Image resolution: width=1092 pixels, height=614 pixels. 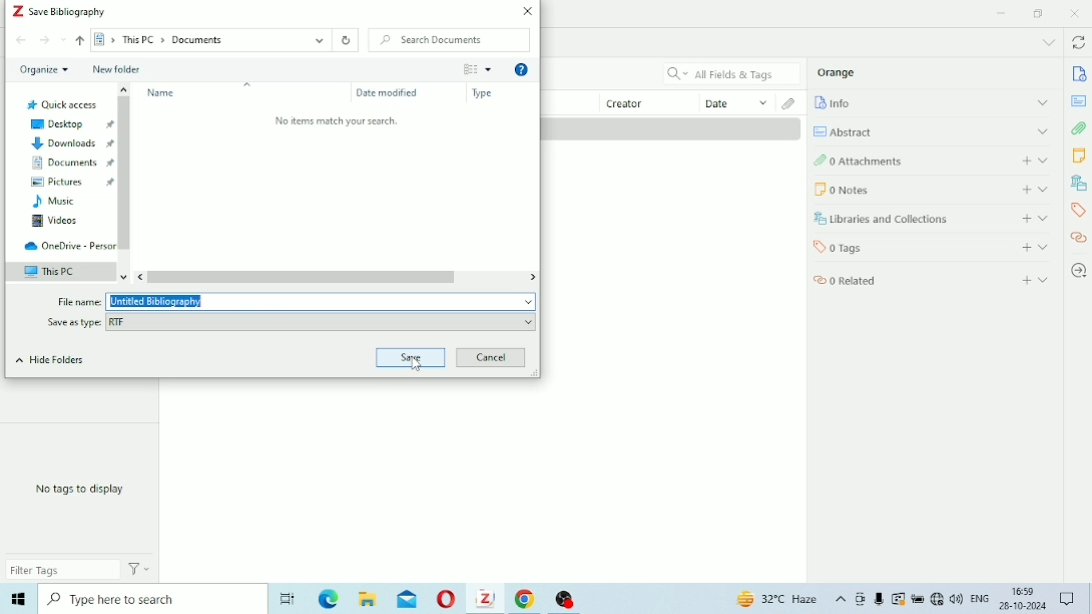 I want to click on List all tabs, so click(x=1048, y=43).